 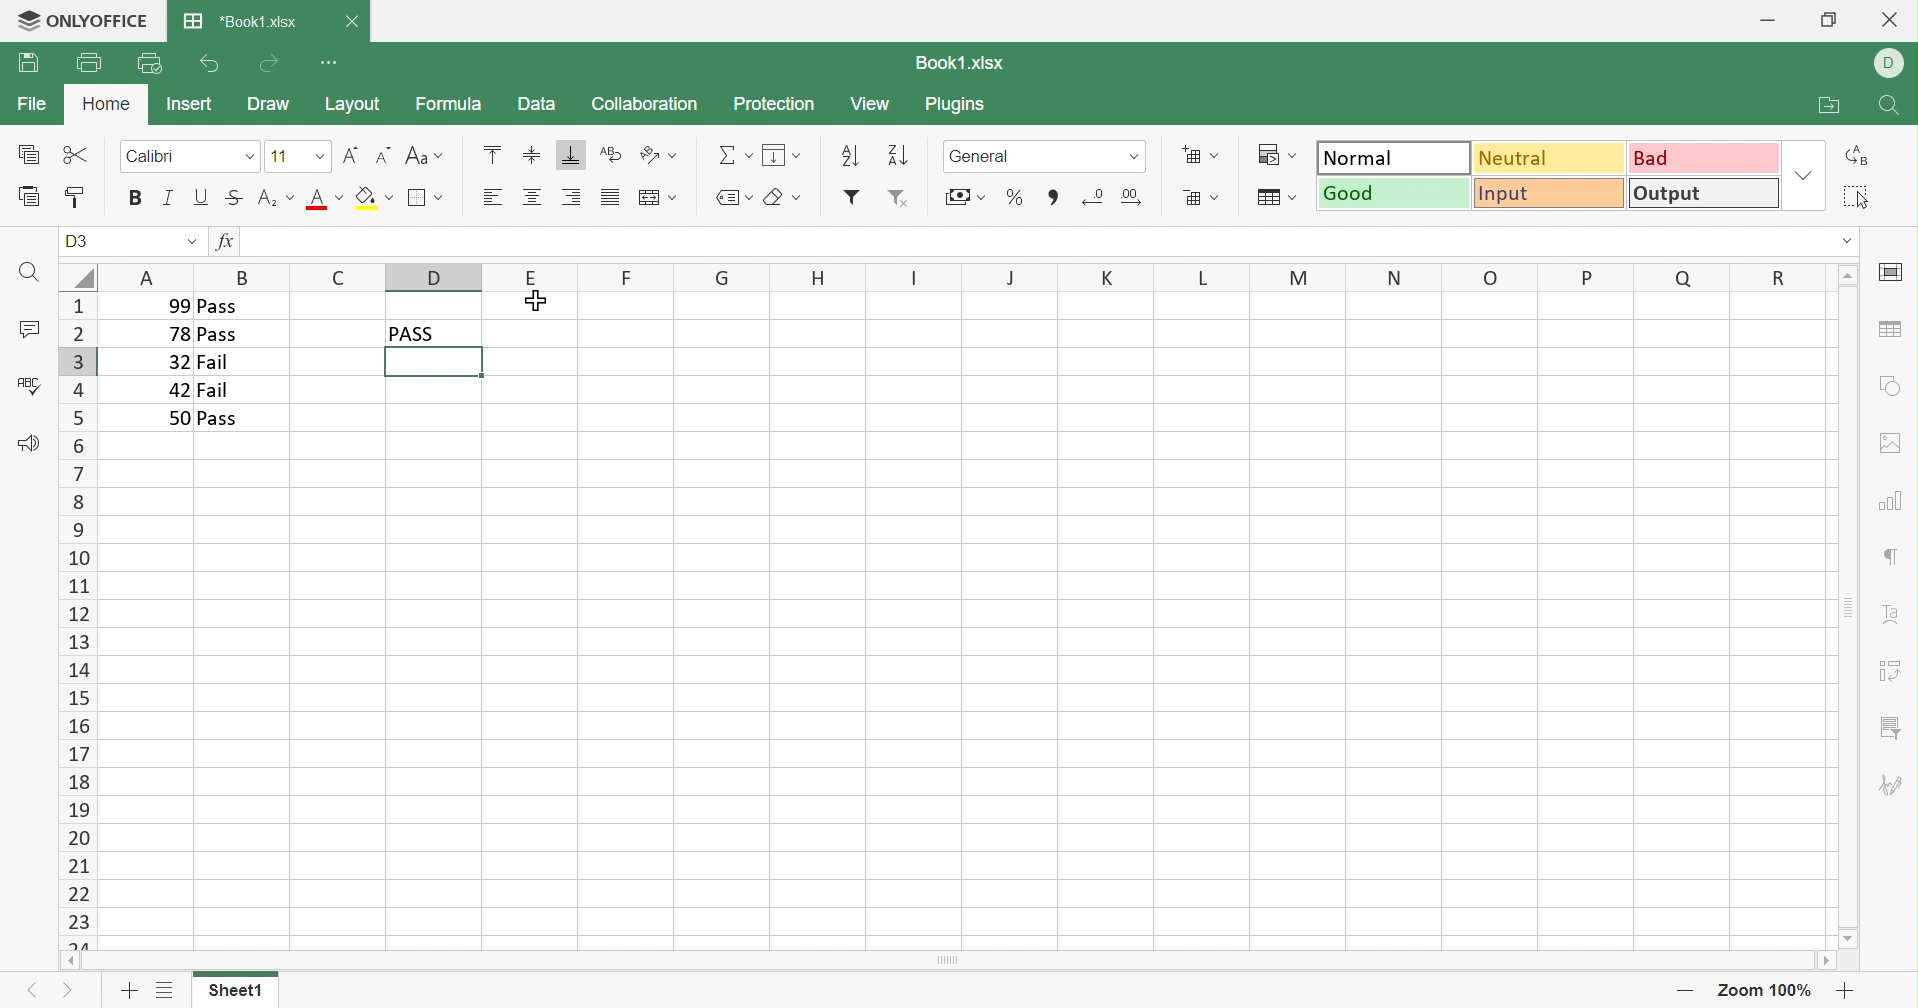 I want to click on Table settings, so click(x=1889, y=328).